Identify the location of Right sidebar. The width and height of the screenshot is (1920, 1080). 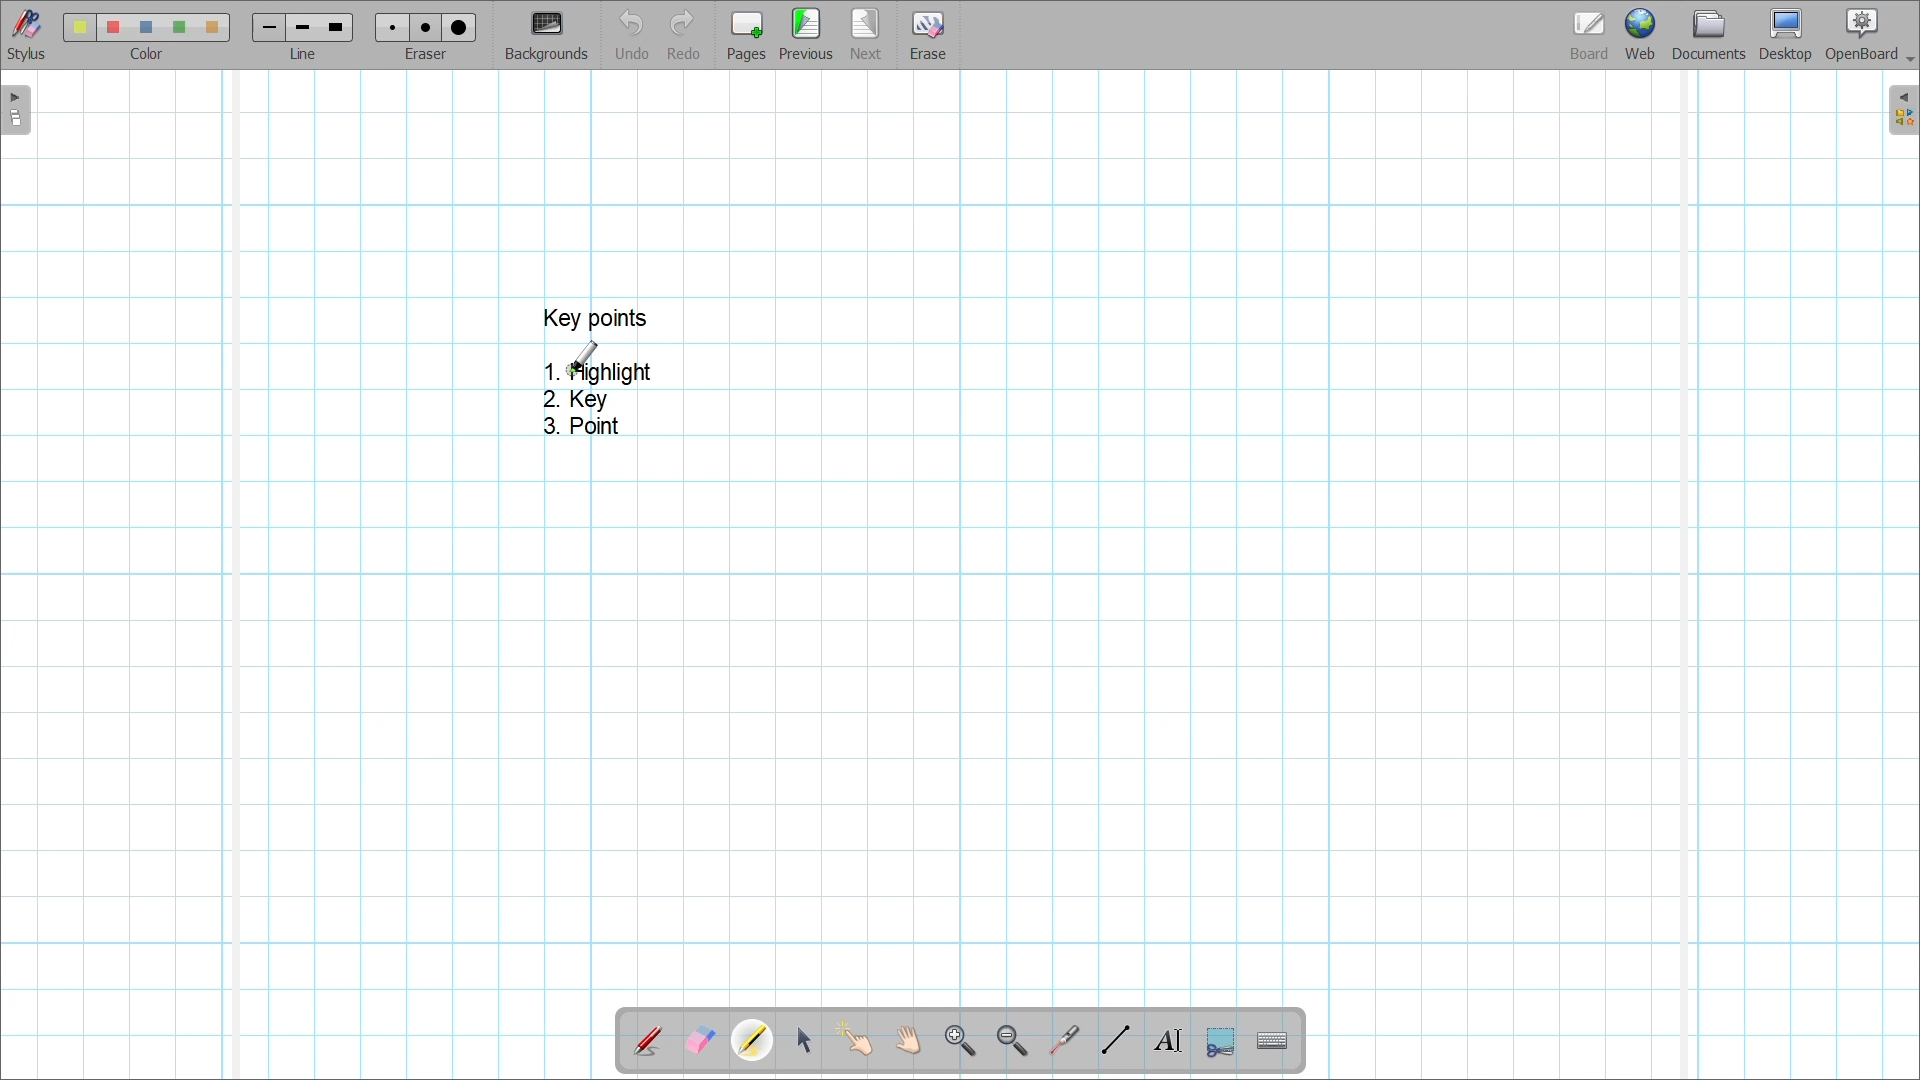
(1903, 110).